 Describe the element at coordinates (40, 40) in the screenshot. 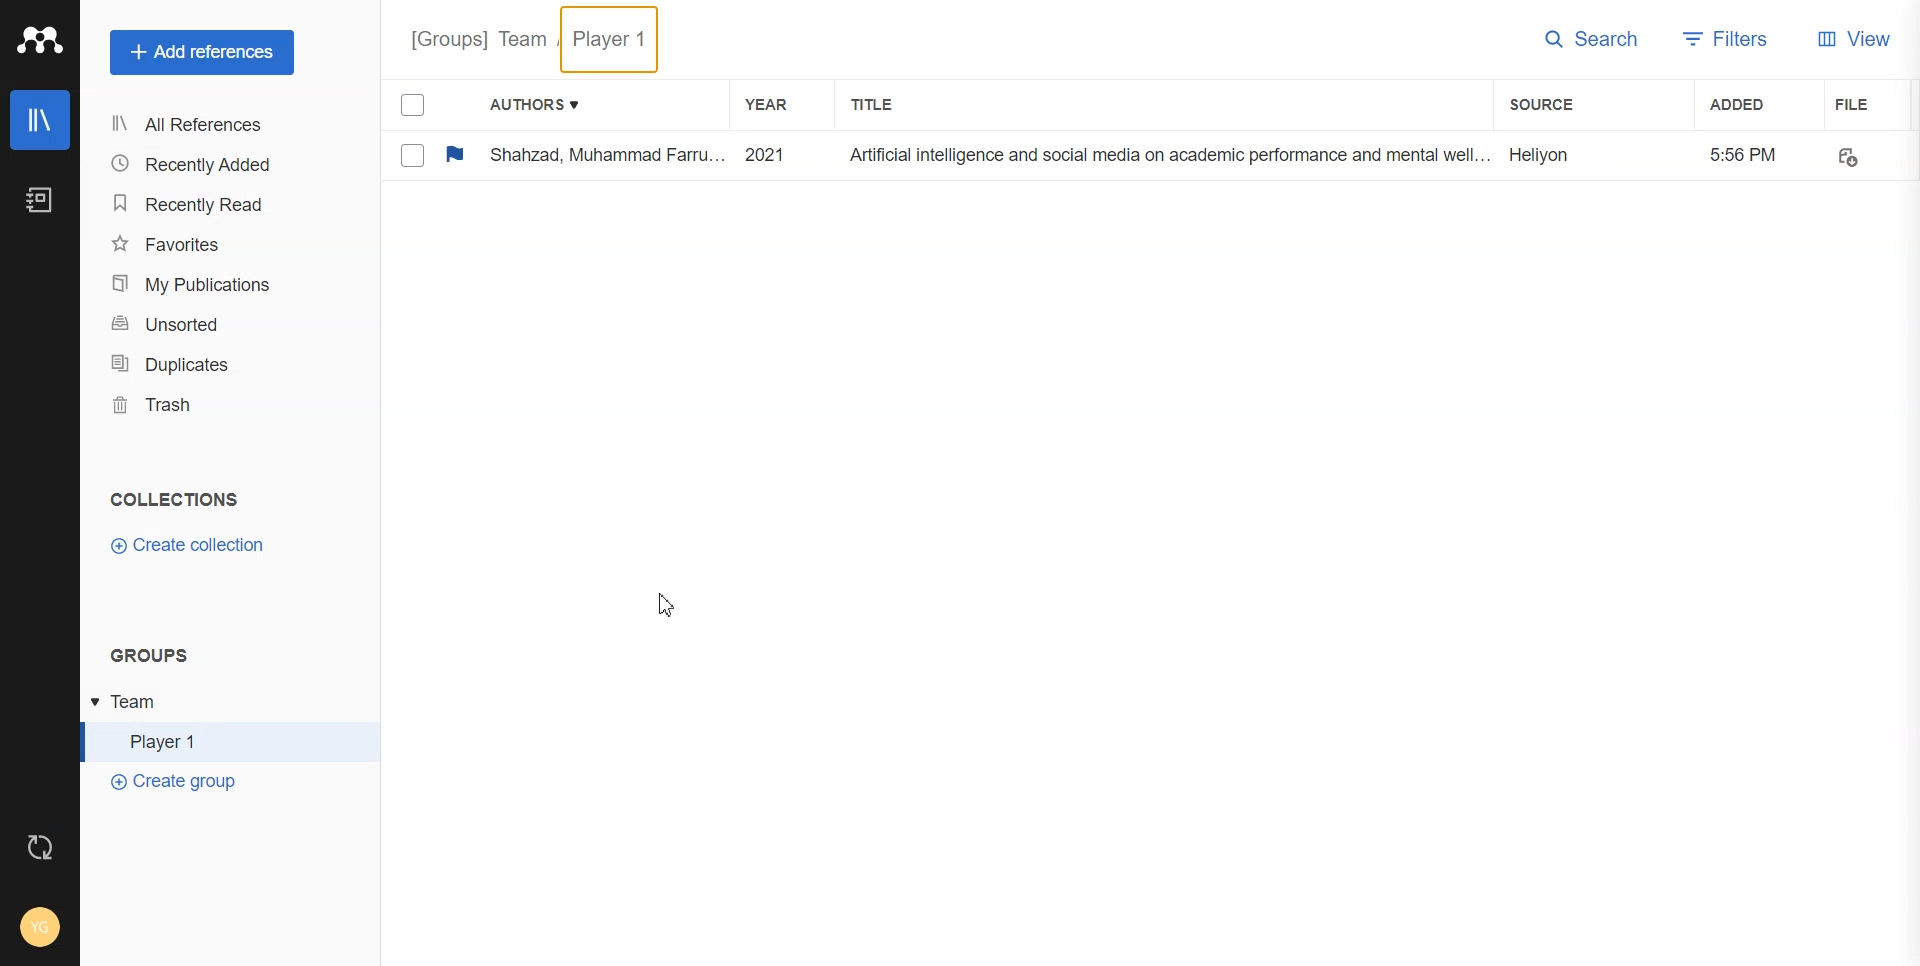

I see `Logo` at that location.